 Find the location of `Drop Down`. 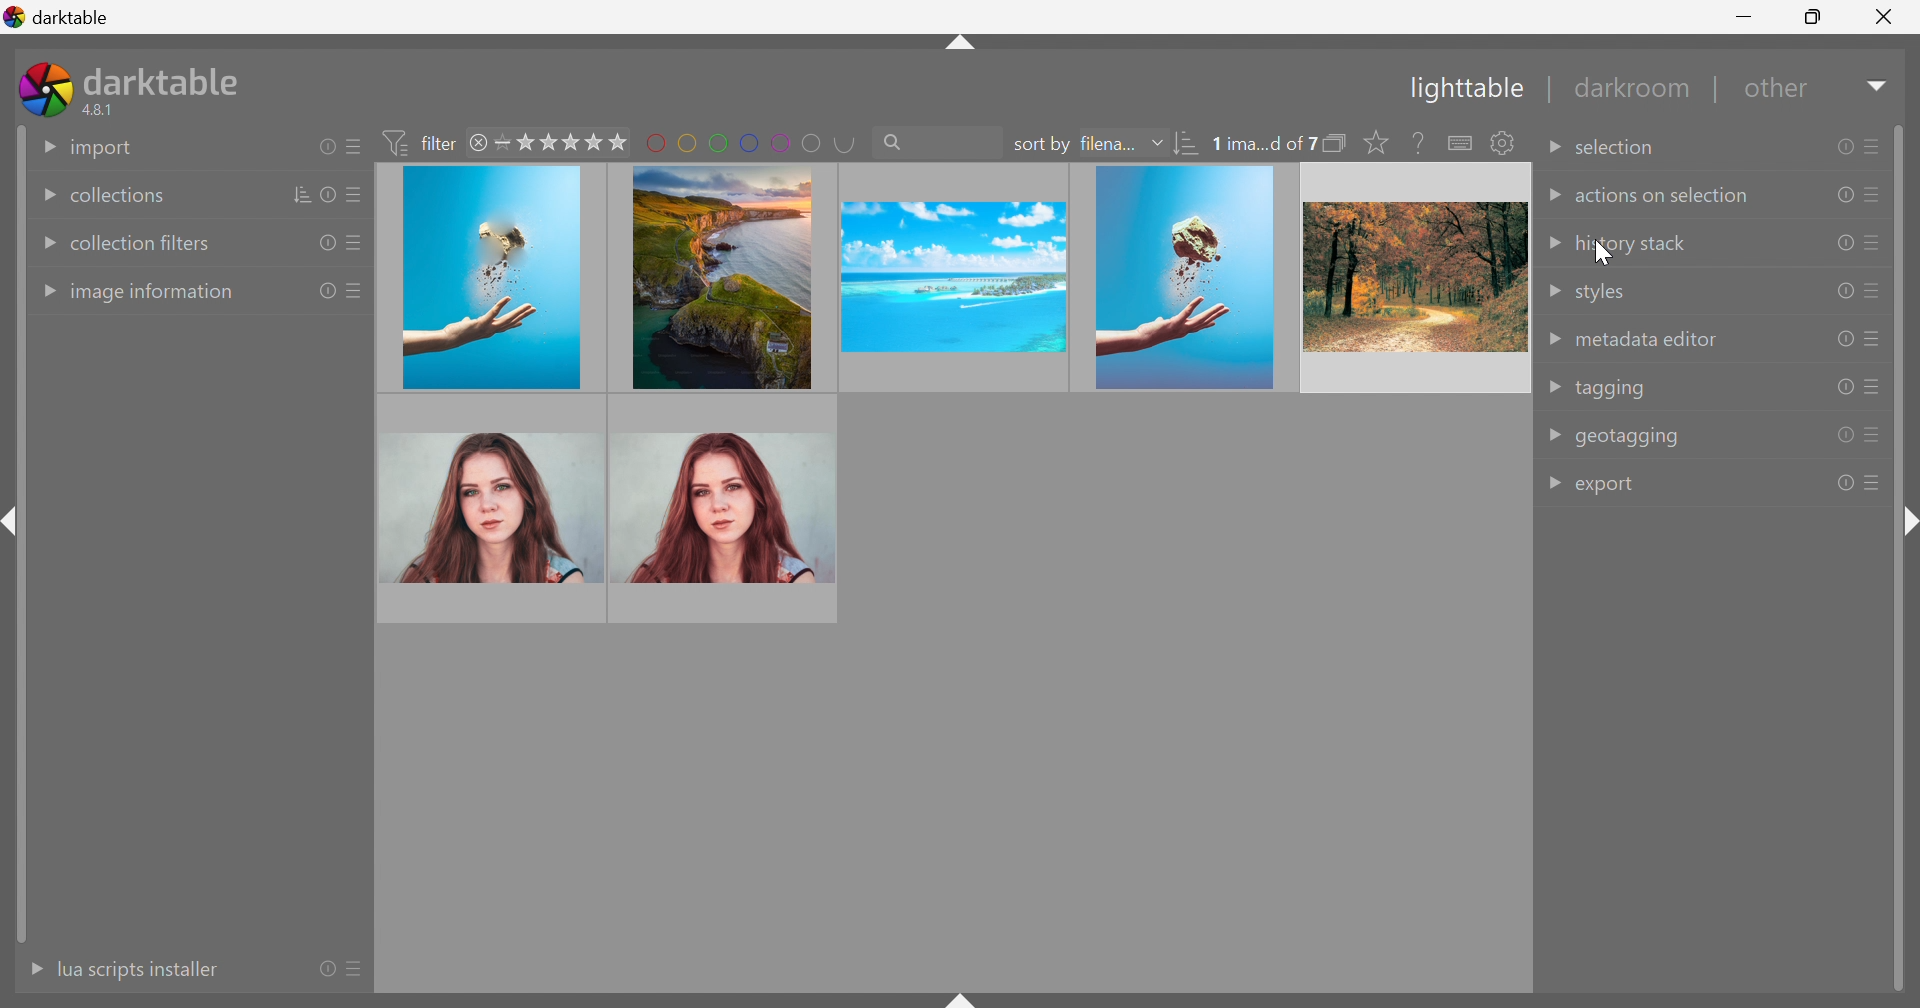

Drop Down is located at coordinates (1156, 142).